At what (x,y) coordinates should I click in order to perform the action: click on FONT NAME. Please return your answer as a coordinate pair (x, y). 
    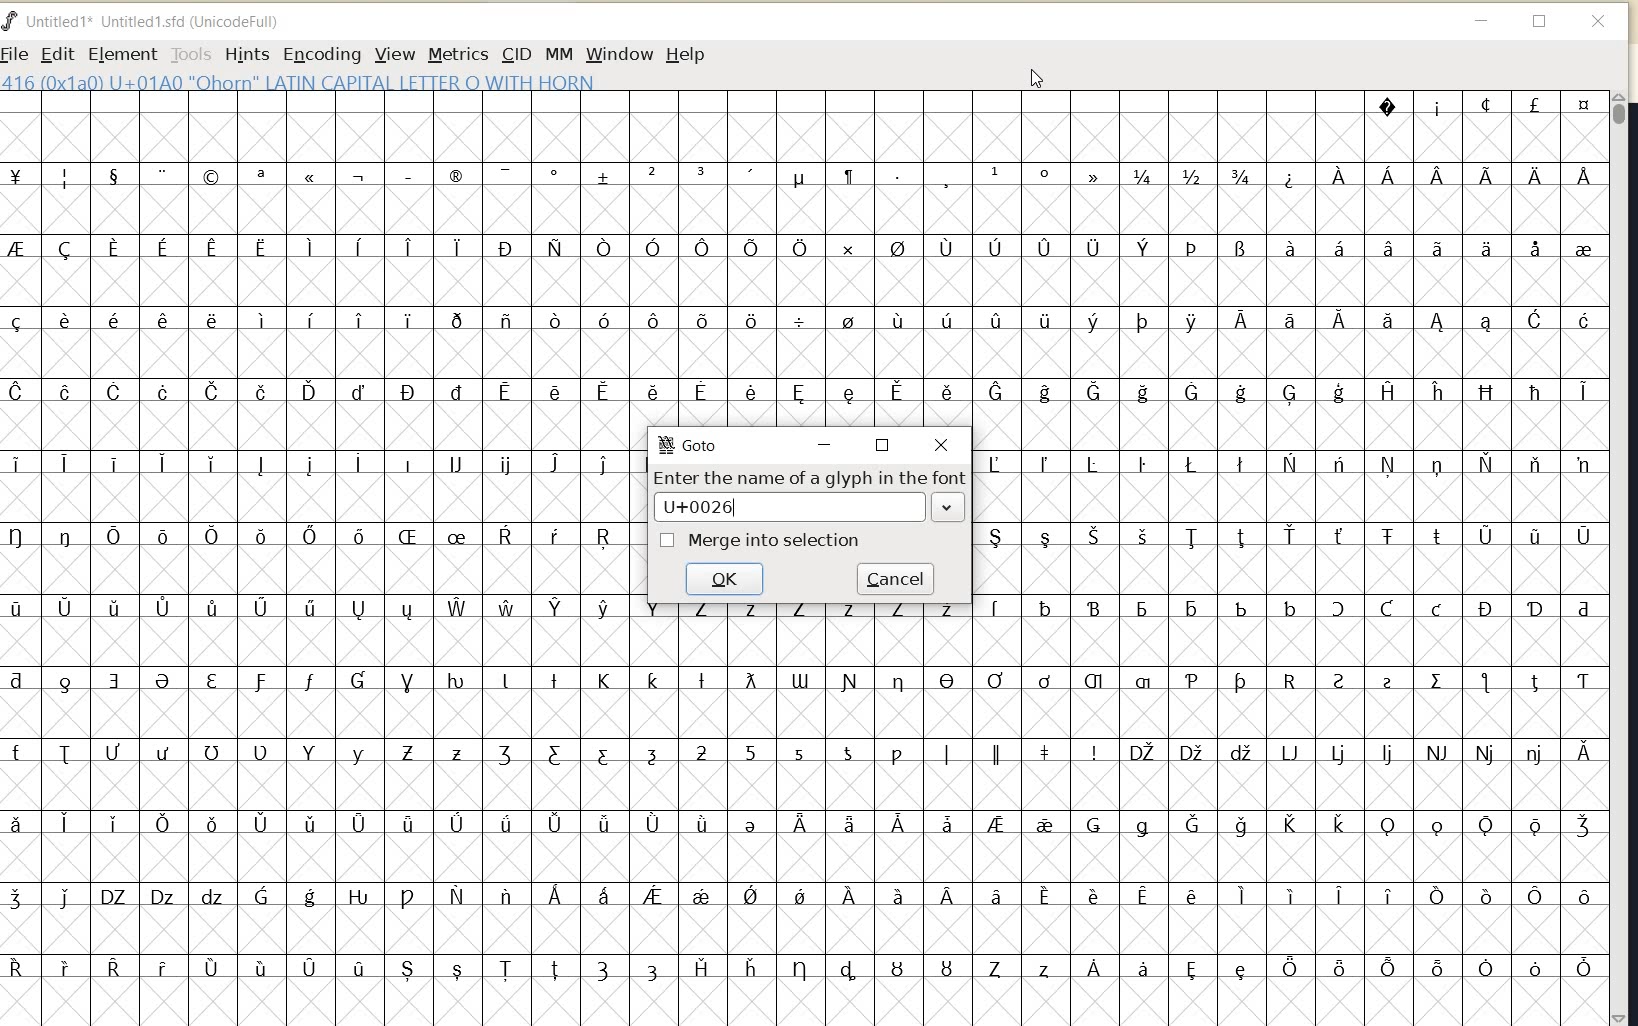
    Looking at the image, I should click on (151, 21).